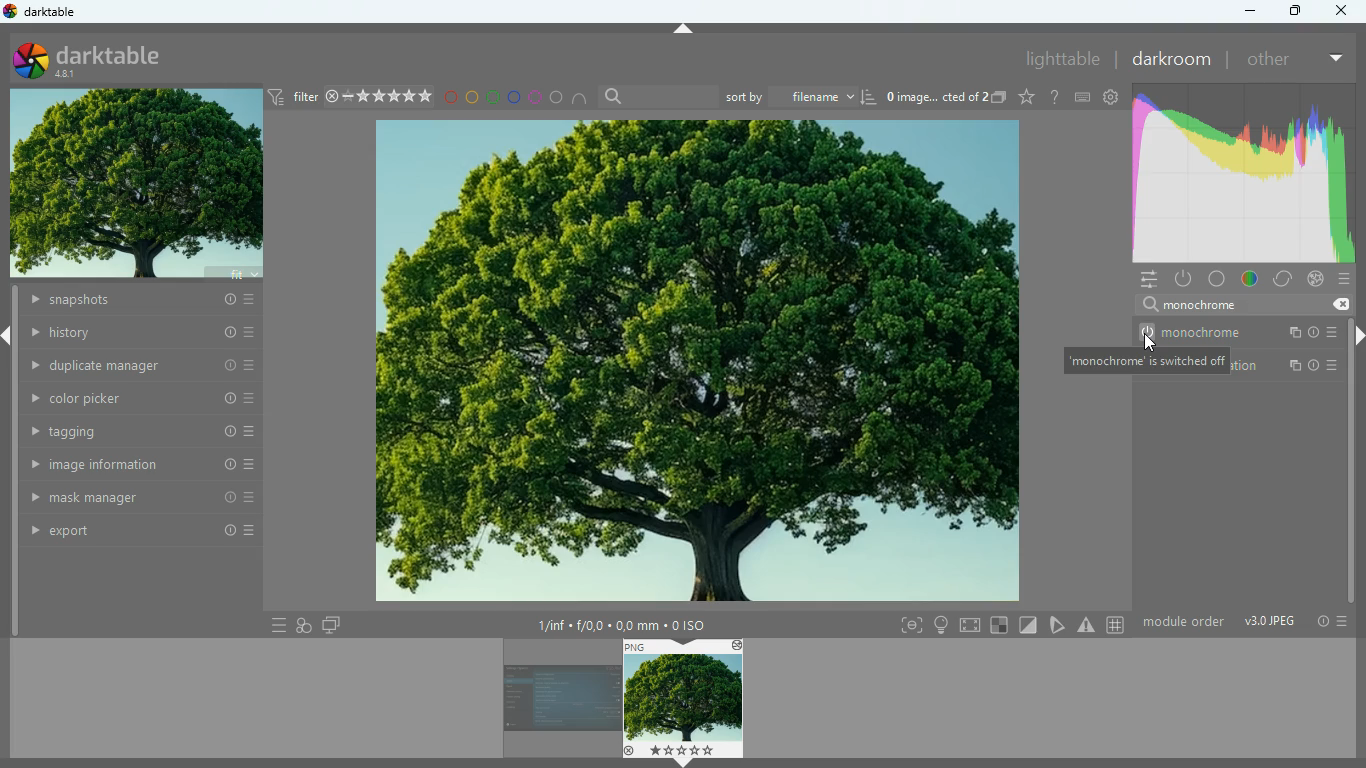 The width and height of the screenshot is (1366, 768). What do you see at coordinates (1271, 60) in the screenshot?
I see `other` at bounding box center [1271, 60].